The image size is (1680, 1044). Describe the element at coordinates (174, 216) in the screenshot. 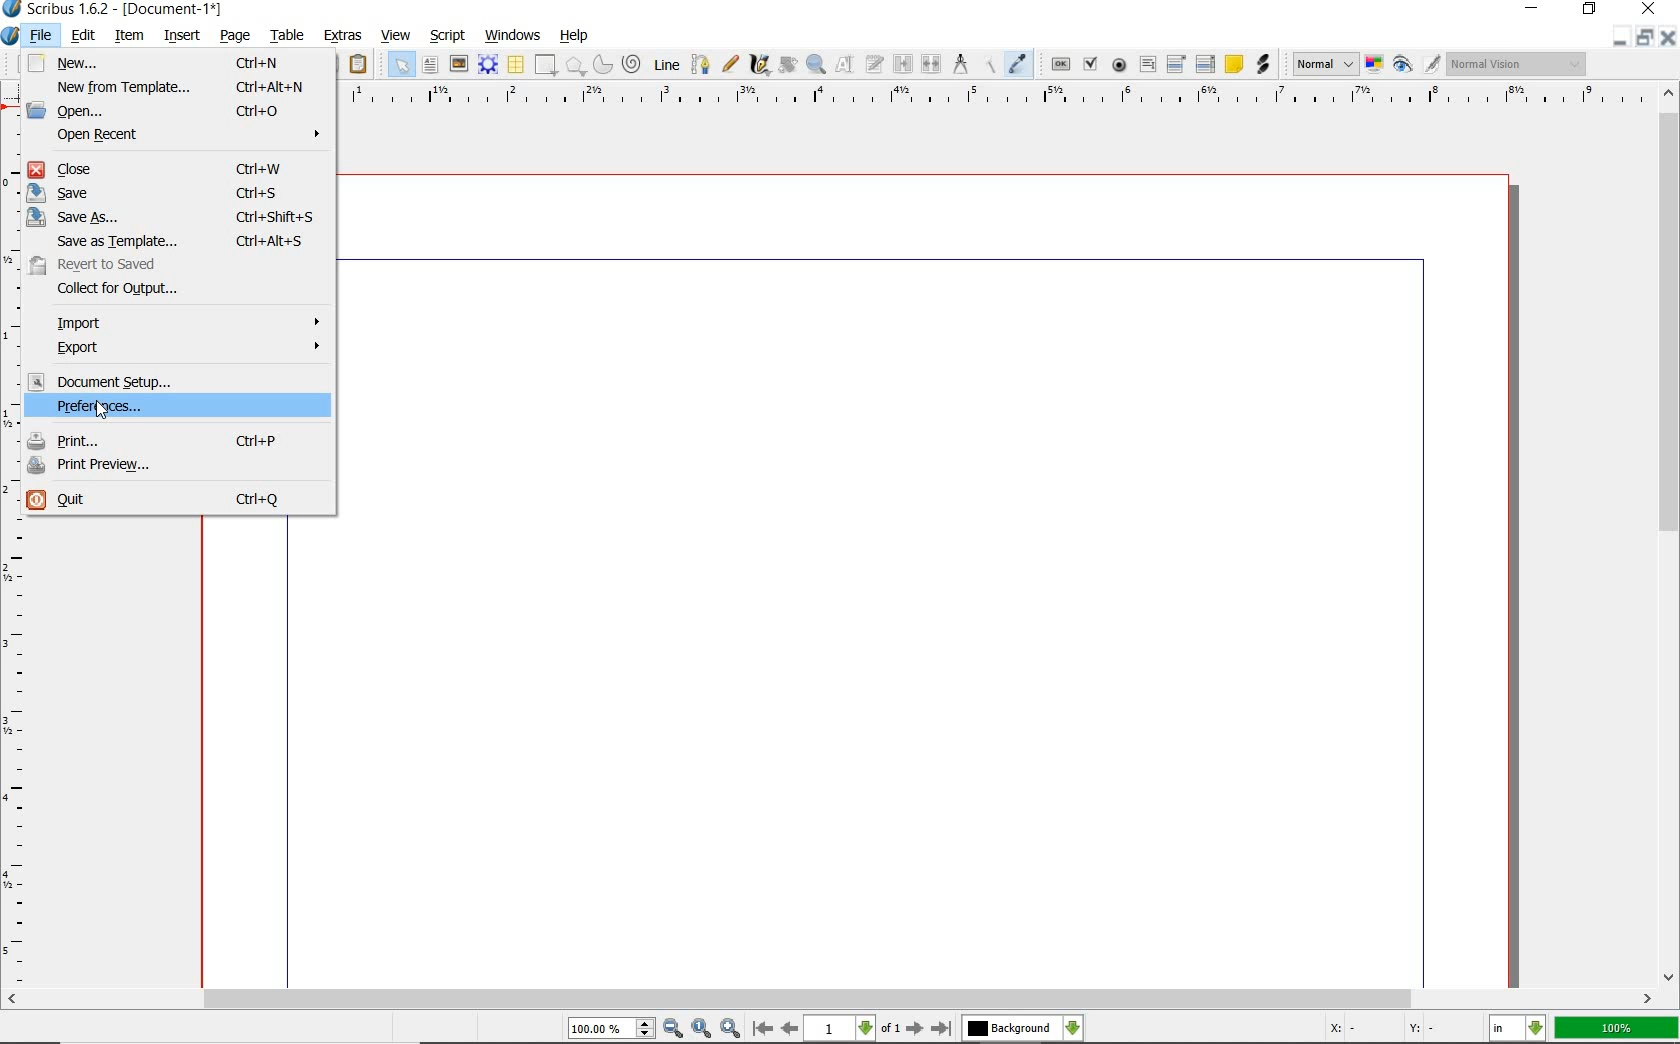

I see `save as` at that location.